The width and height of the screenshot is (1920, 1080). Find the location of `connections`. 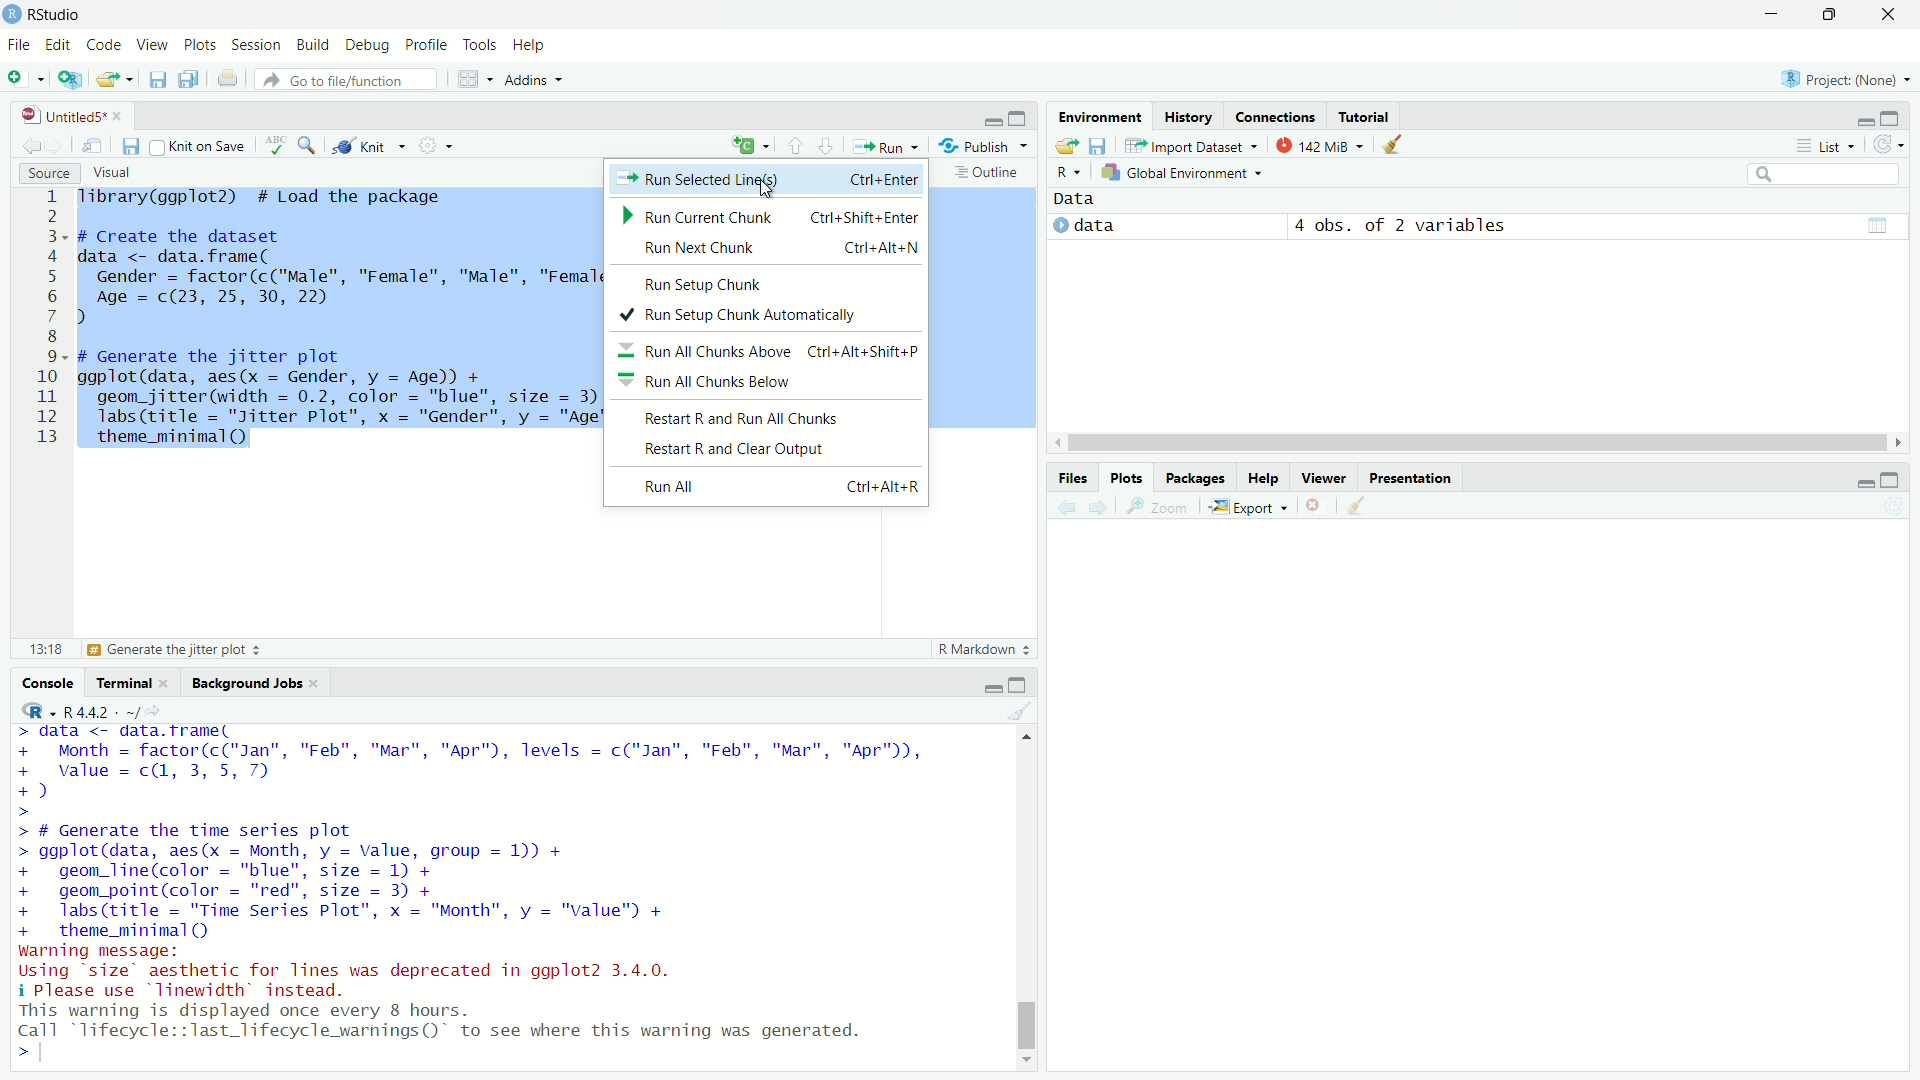

connections is located at coordinates (1276, 115).